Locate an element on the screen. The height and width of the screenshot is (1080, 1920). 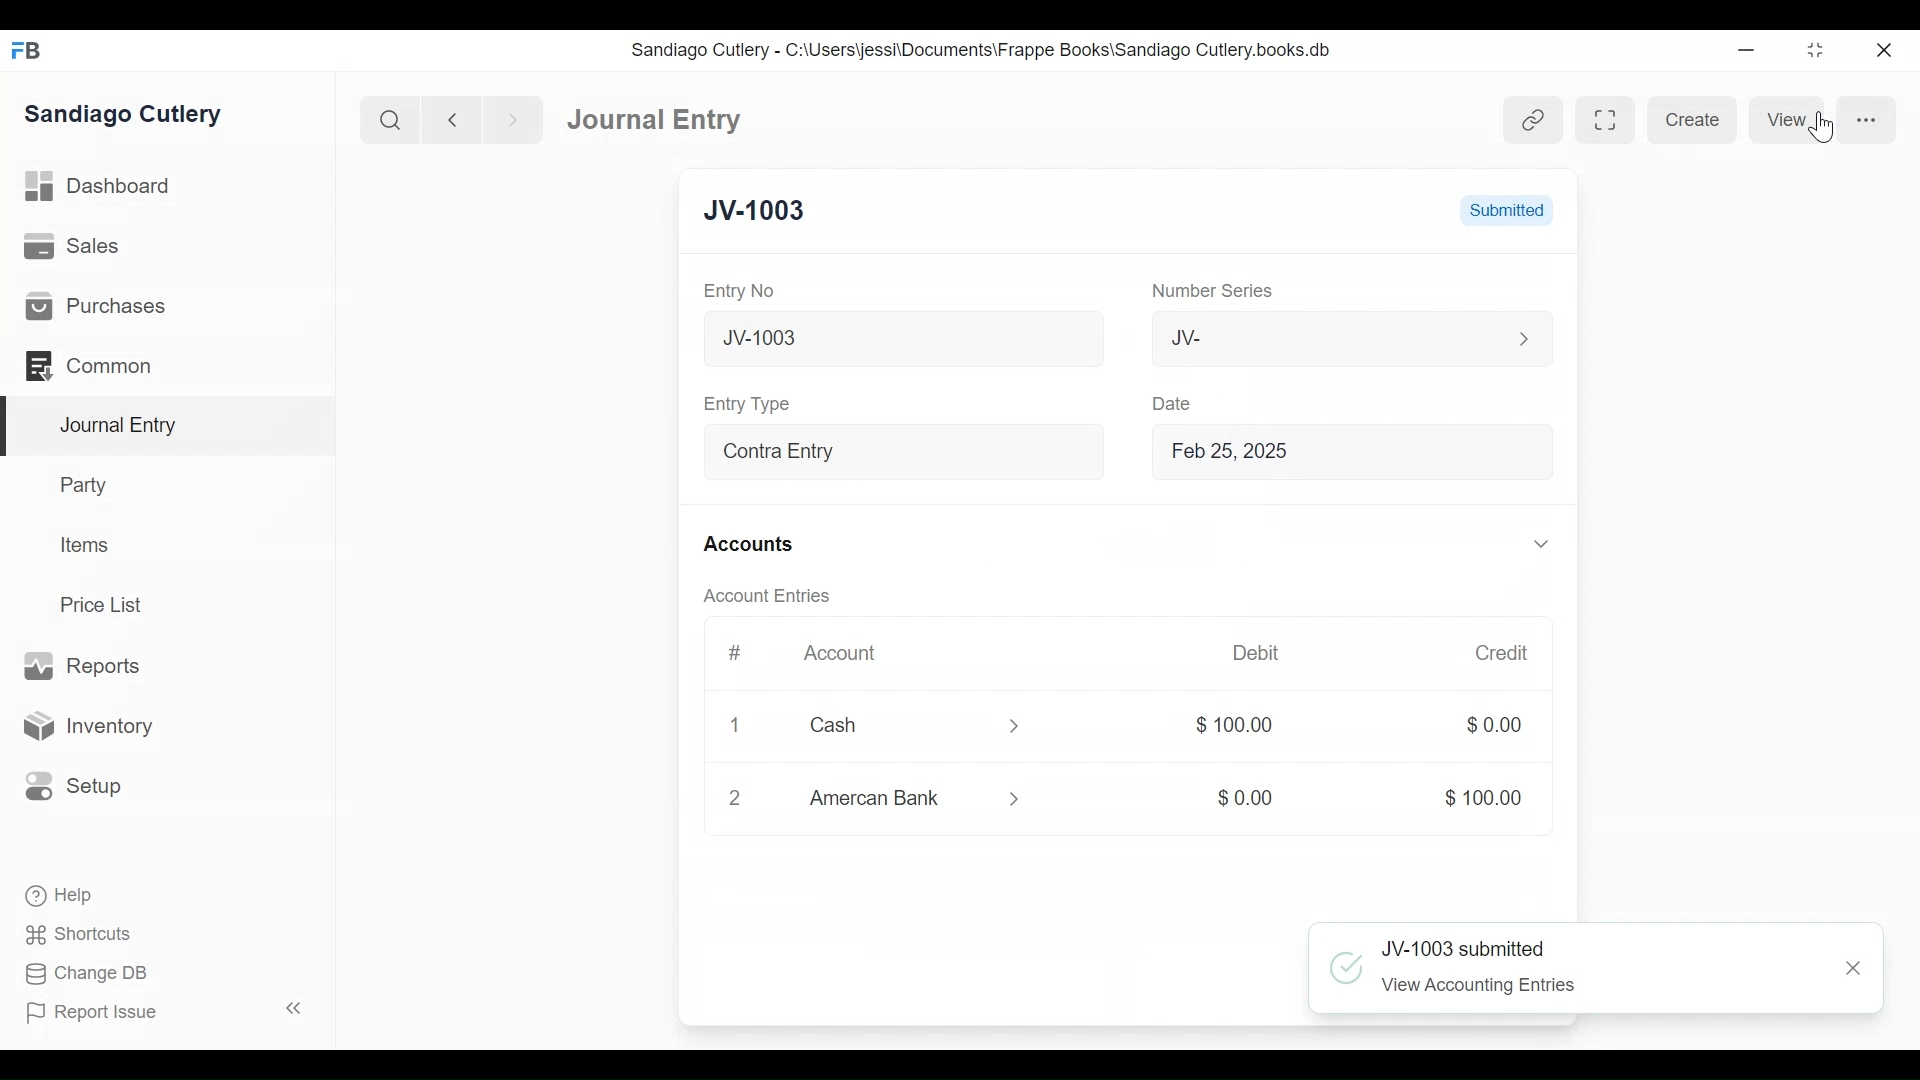
View inked entries is located at coordinates (1534, 120).